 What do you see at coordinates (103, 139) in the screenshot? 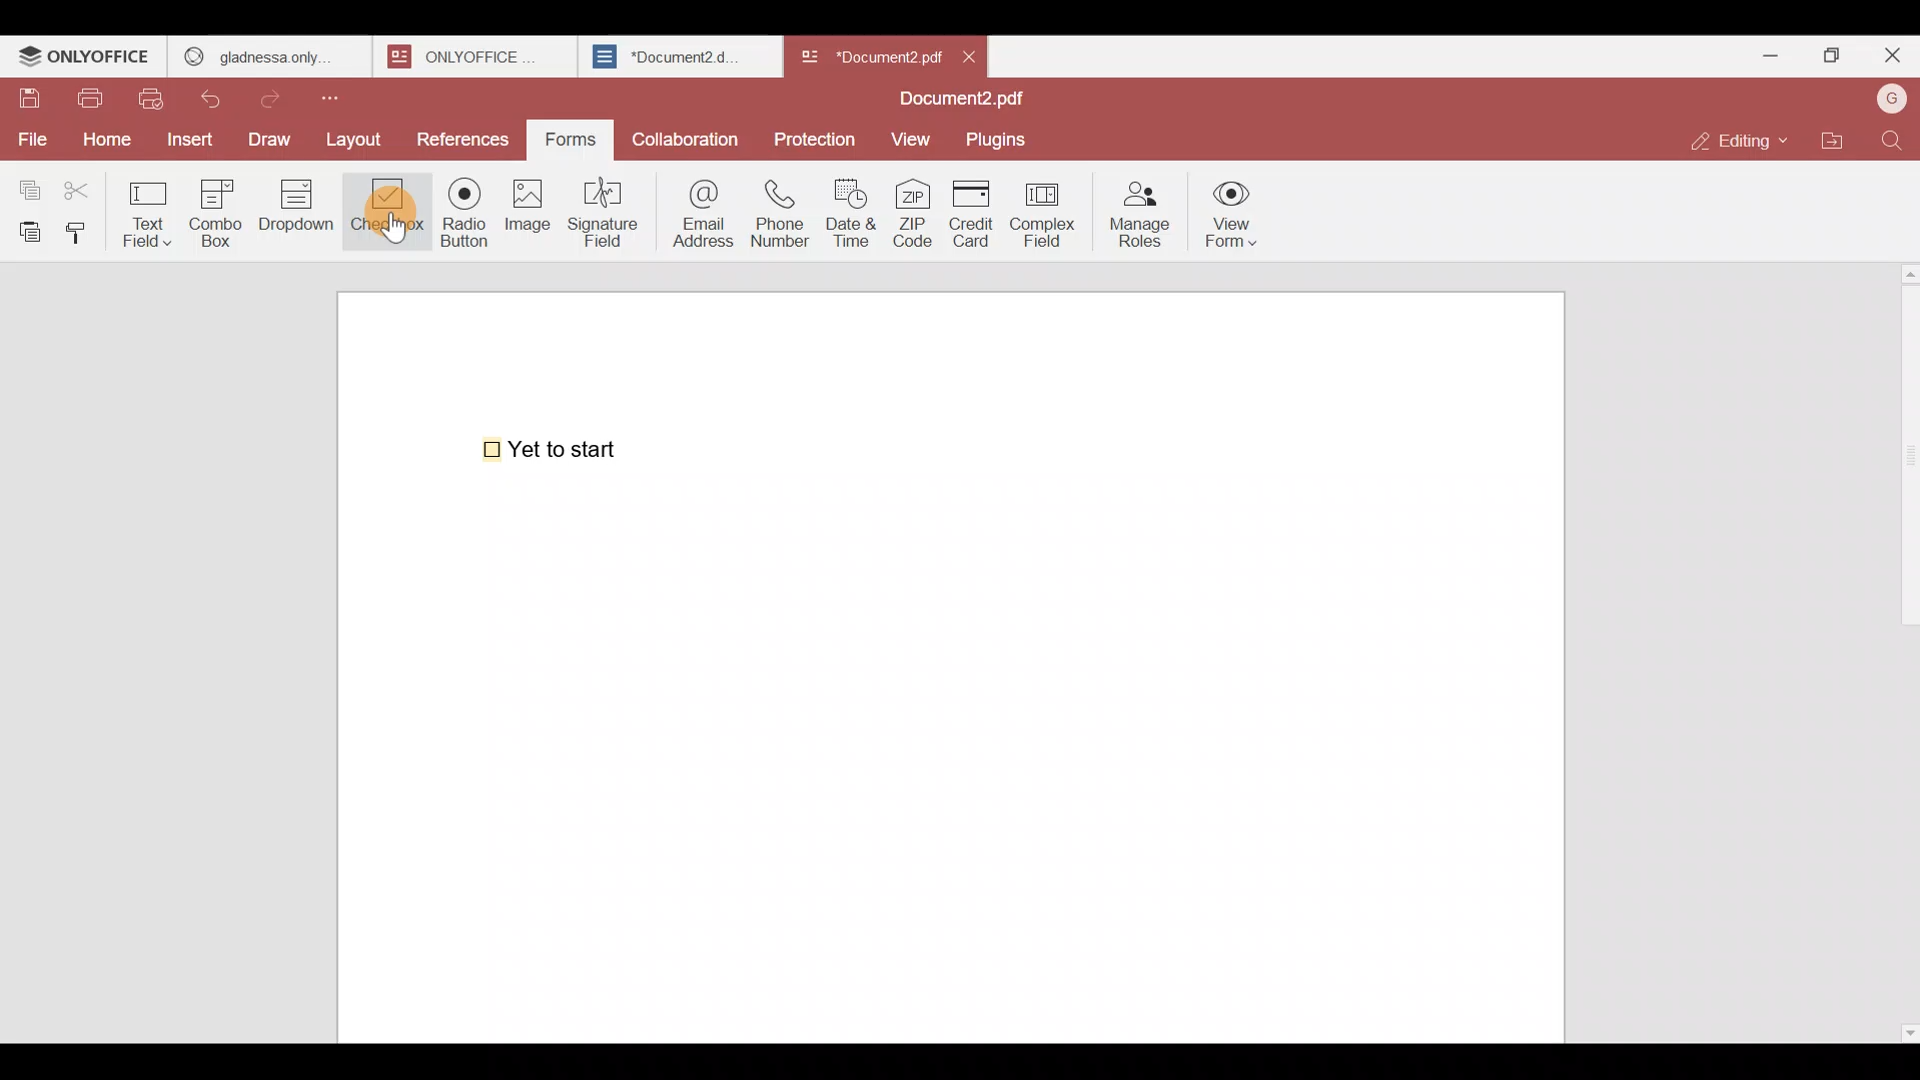
I see `Home` at bounding box center [103, 139].